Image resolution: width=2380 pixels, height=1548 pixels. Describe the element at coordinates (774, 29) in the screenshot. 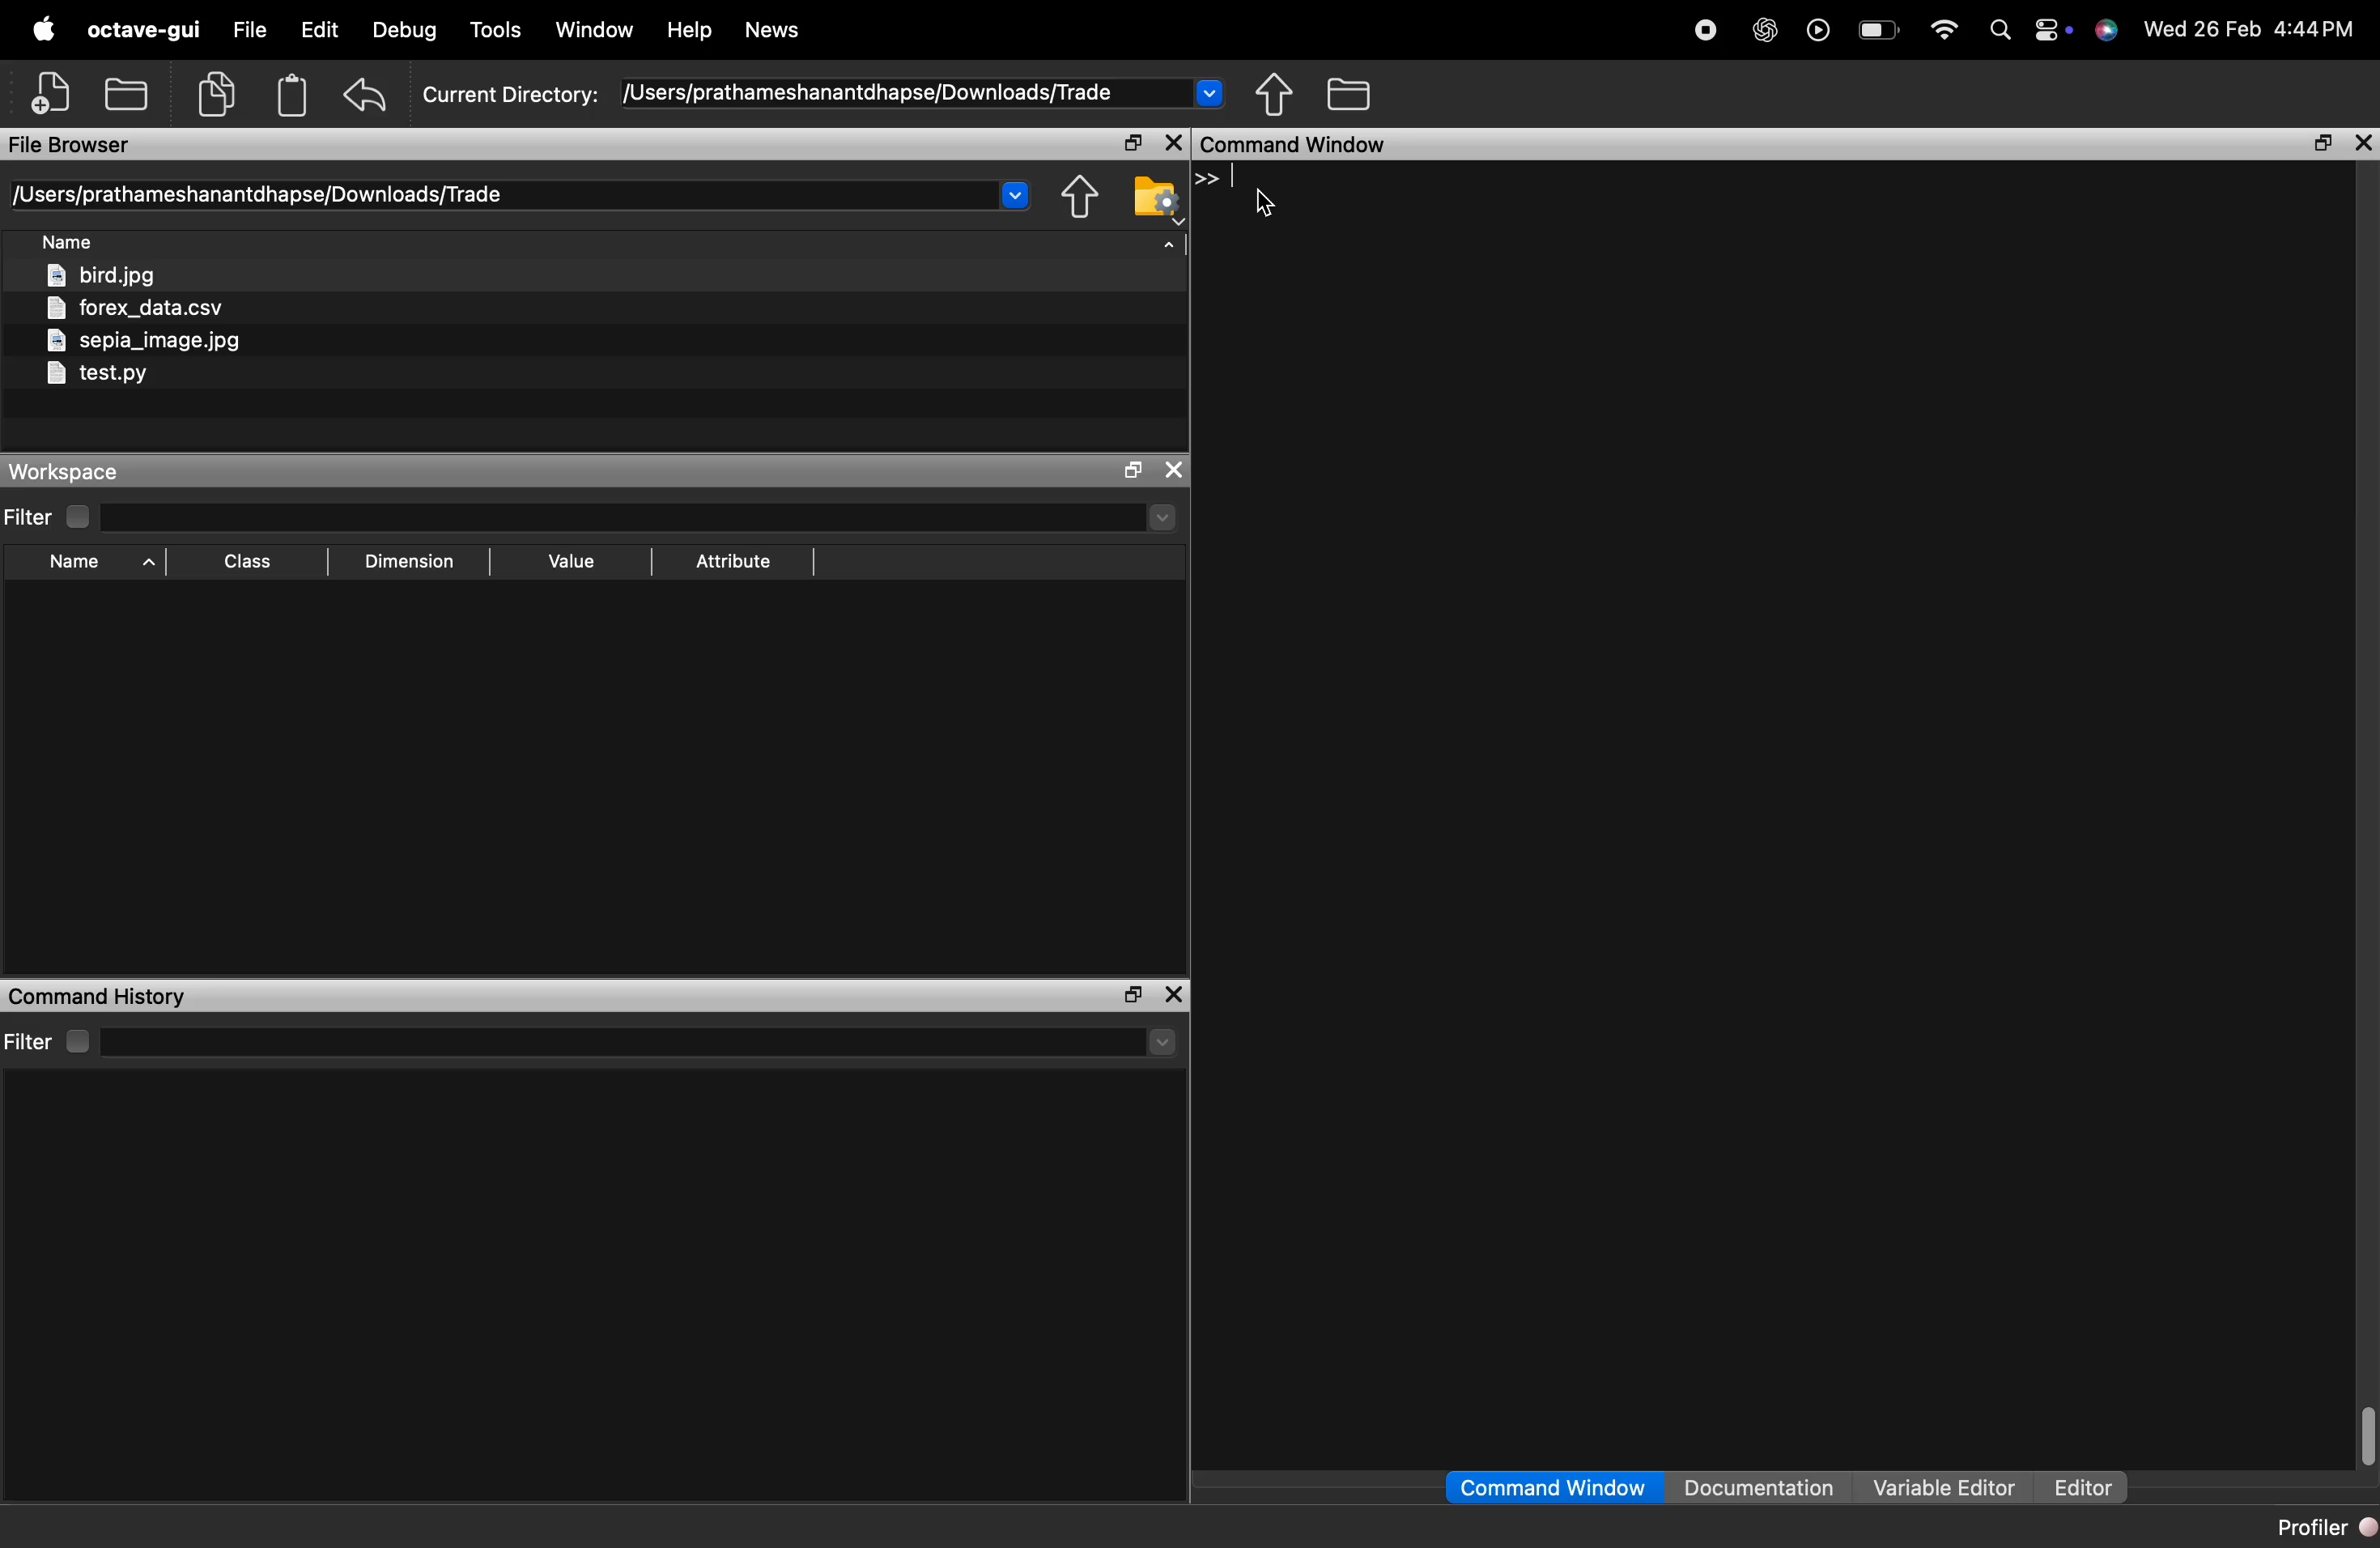

I see `News` at that location.